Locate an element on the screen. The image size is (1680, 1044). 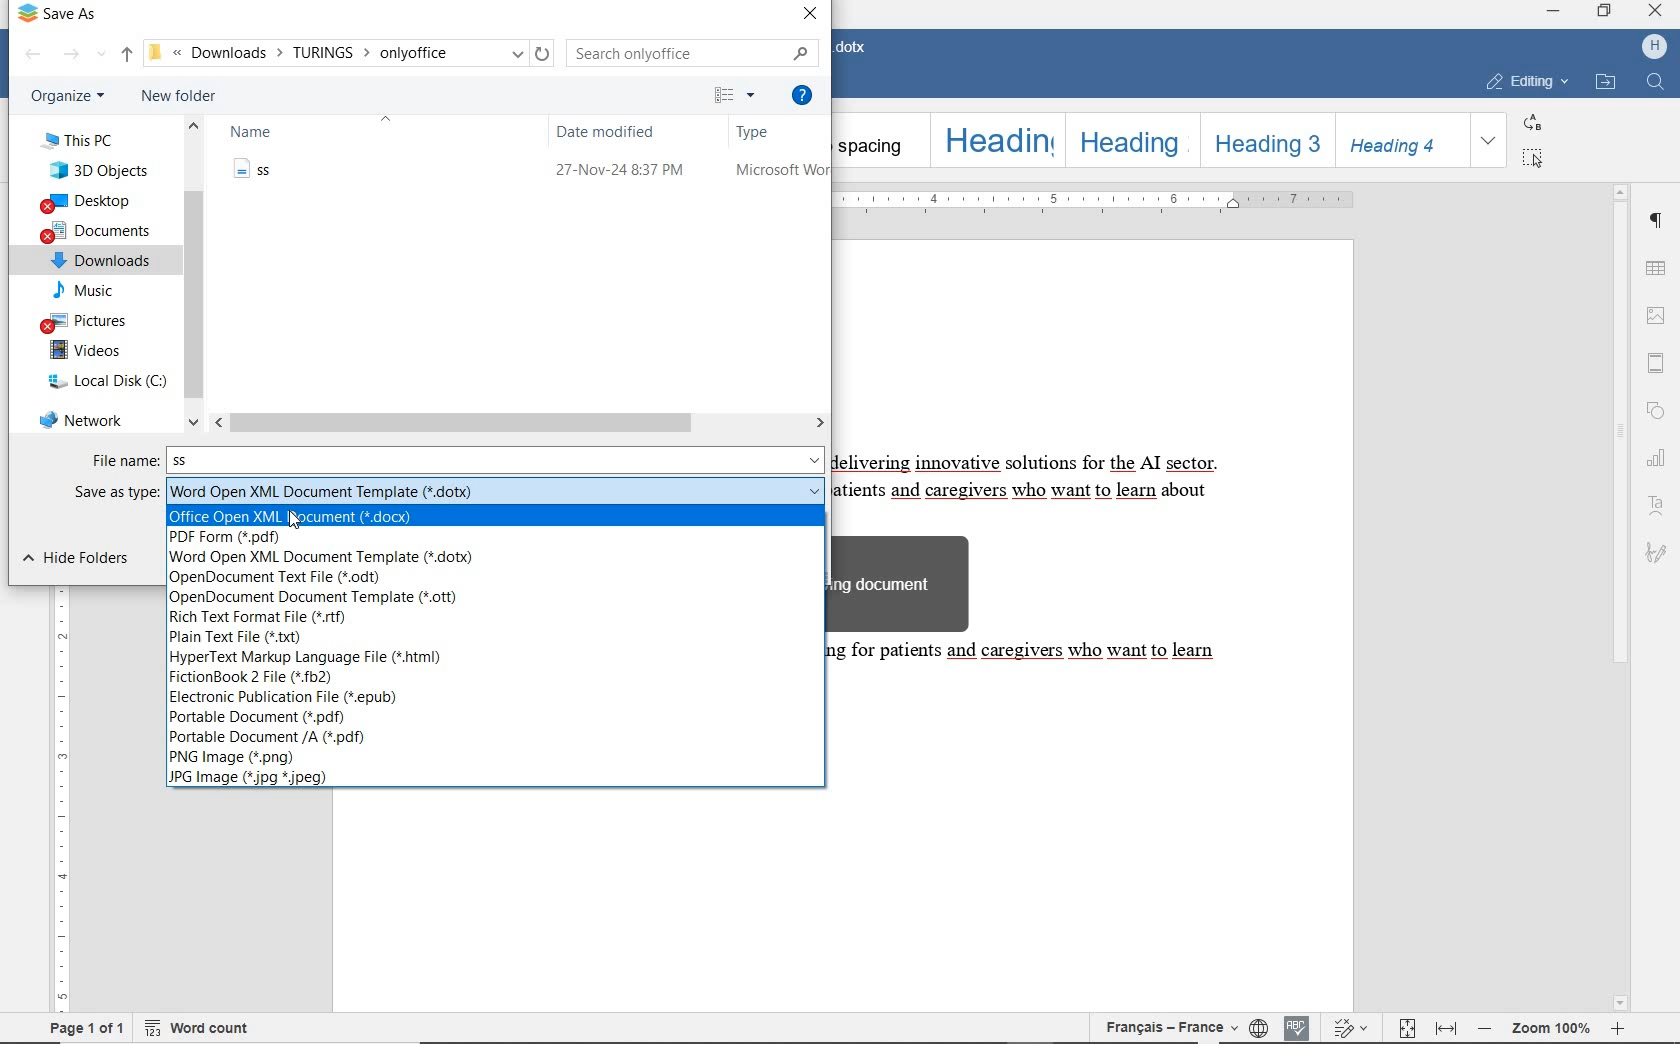
3D OBJECTS is located at coordinates (102, 170).